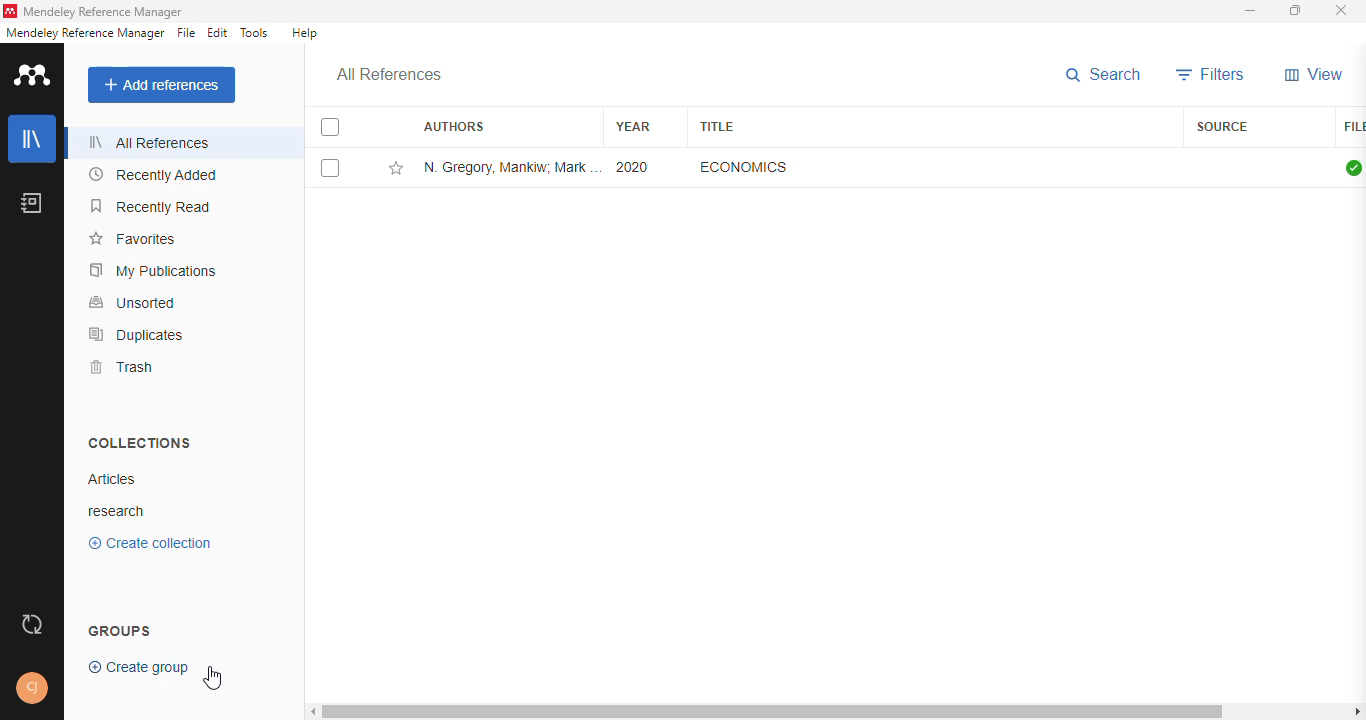  What do you see at coordinates (131, 302) in the screenshot?
I see `unsorted` at bounding box center [131, 302].